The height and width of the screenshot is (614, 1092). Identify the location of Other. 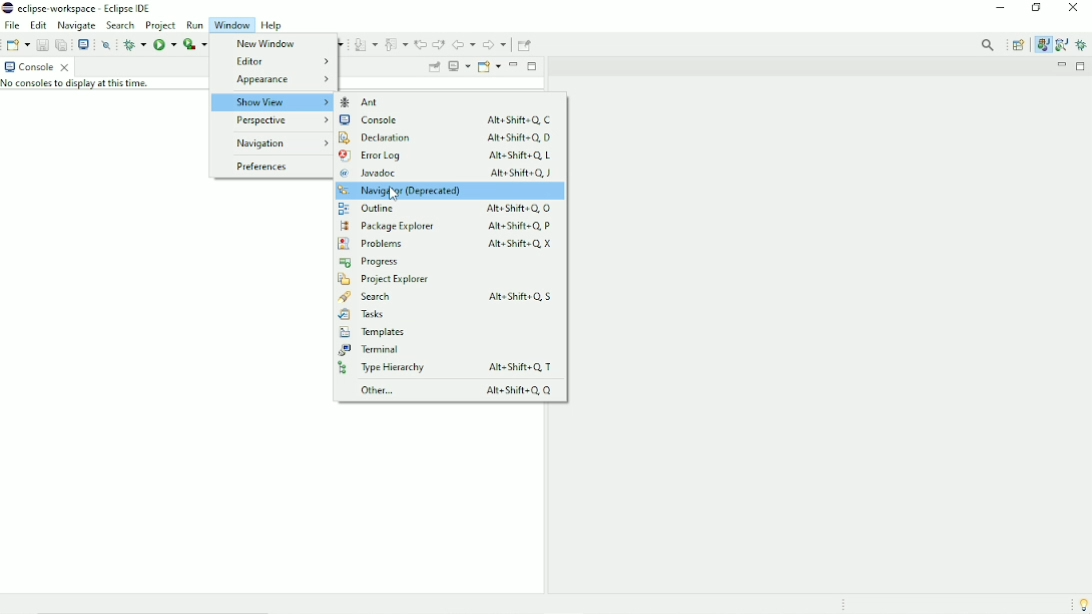
(452, 390).